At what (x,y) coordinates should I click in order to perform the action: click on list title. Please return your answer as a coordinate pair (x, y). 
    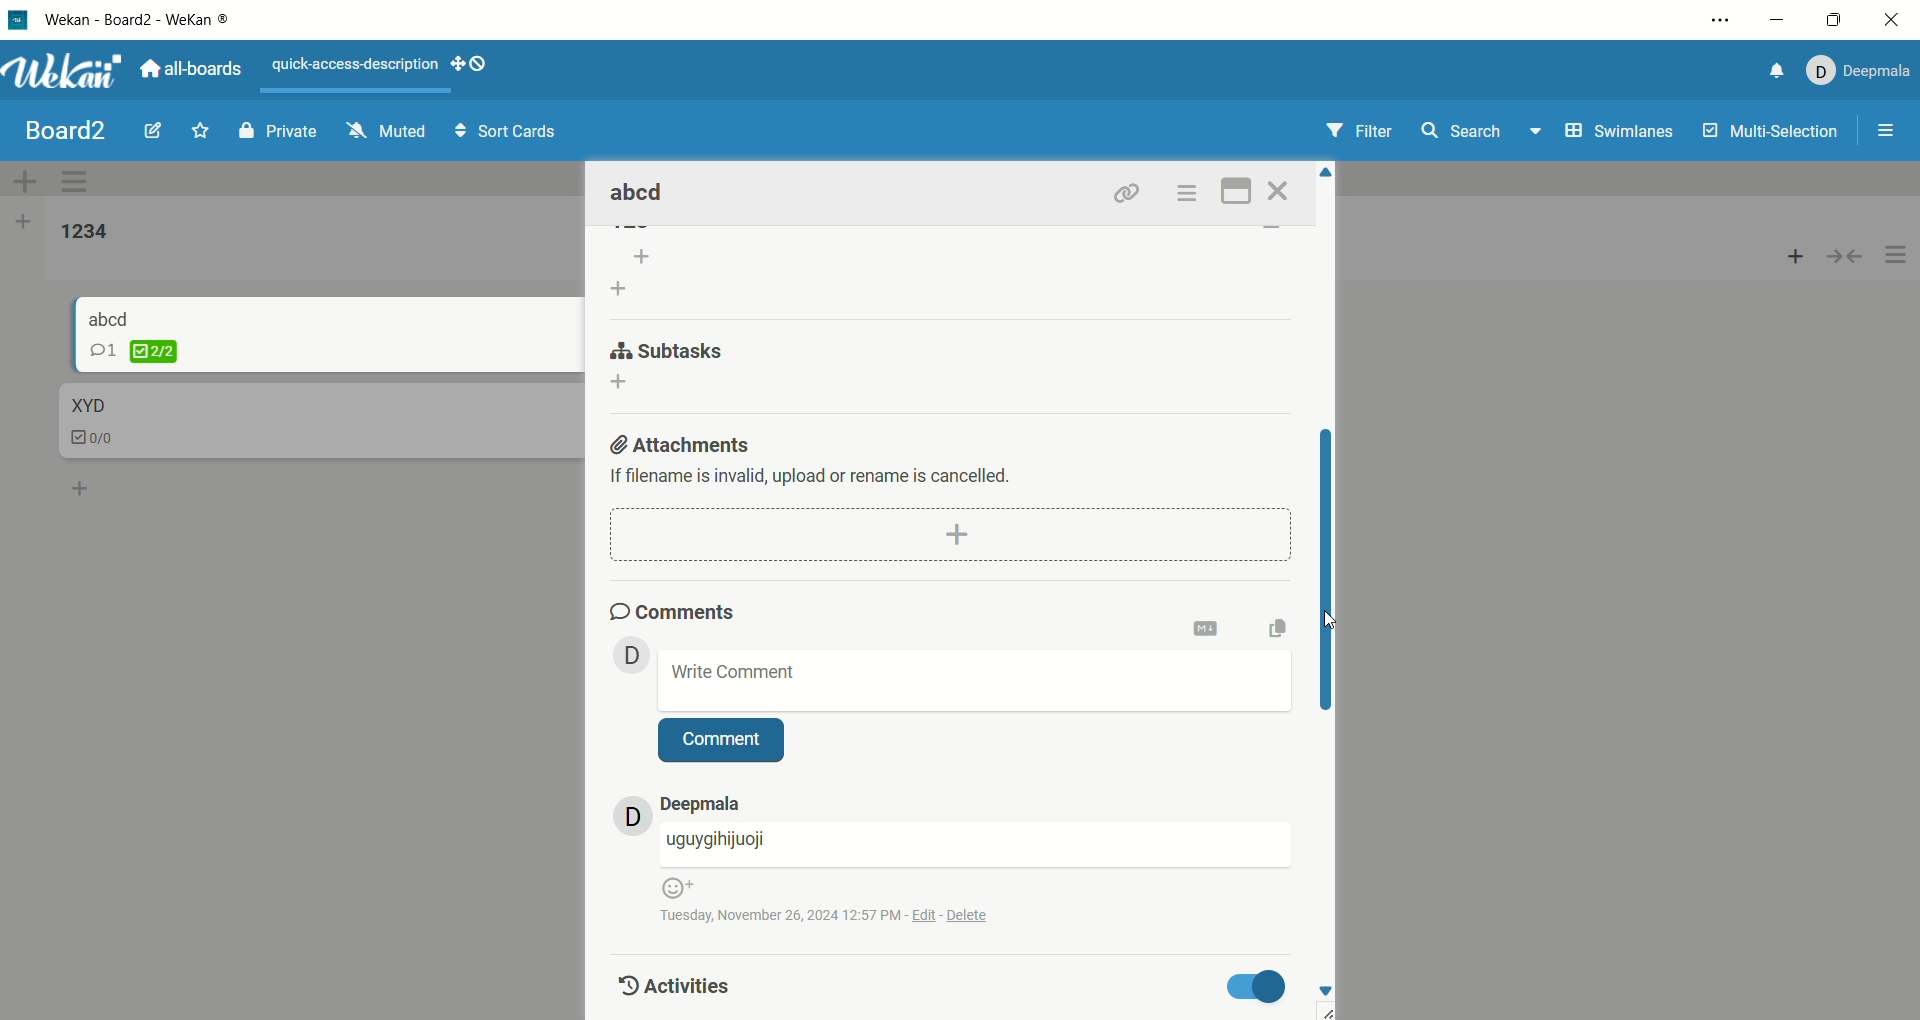
    Looking at the image, I should click on (85, 233).